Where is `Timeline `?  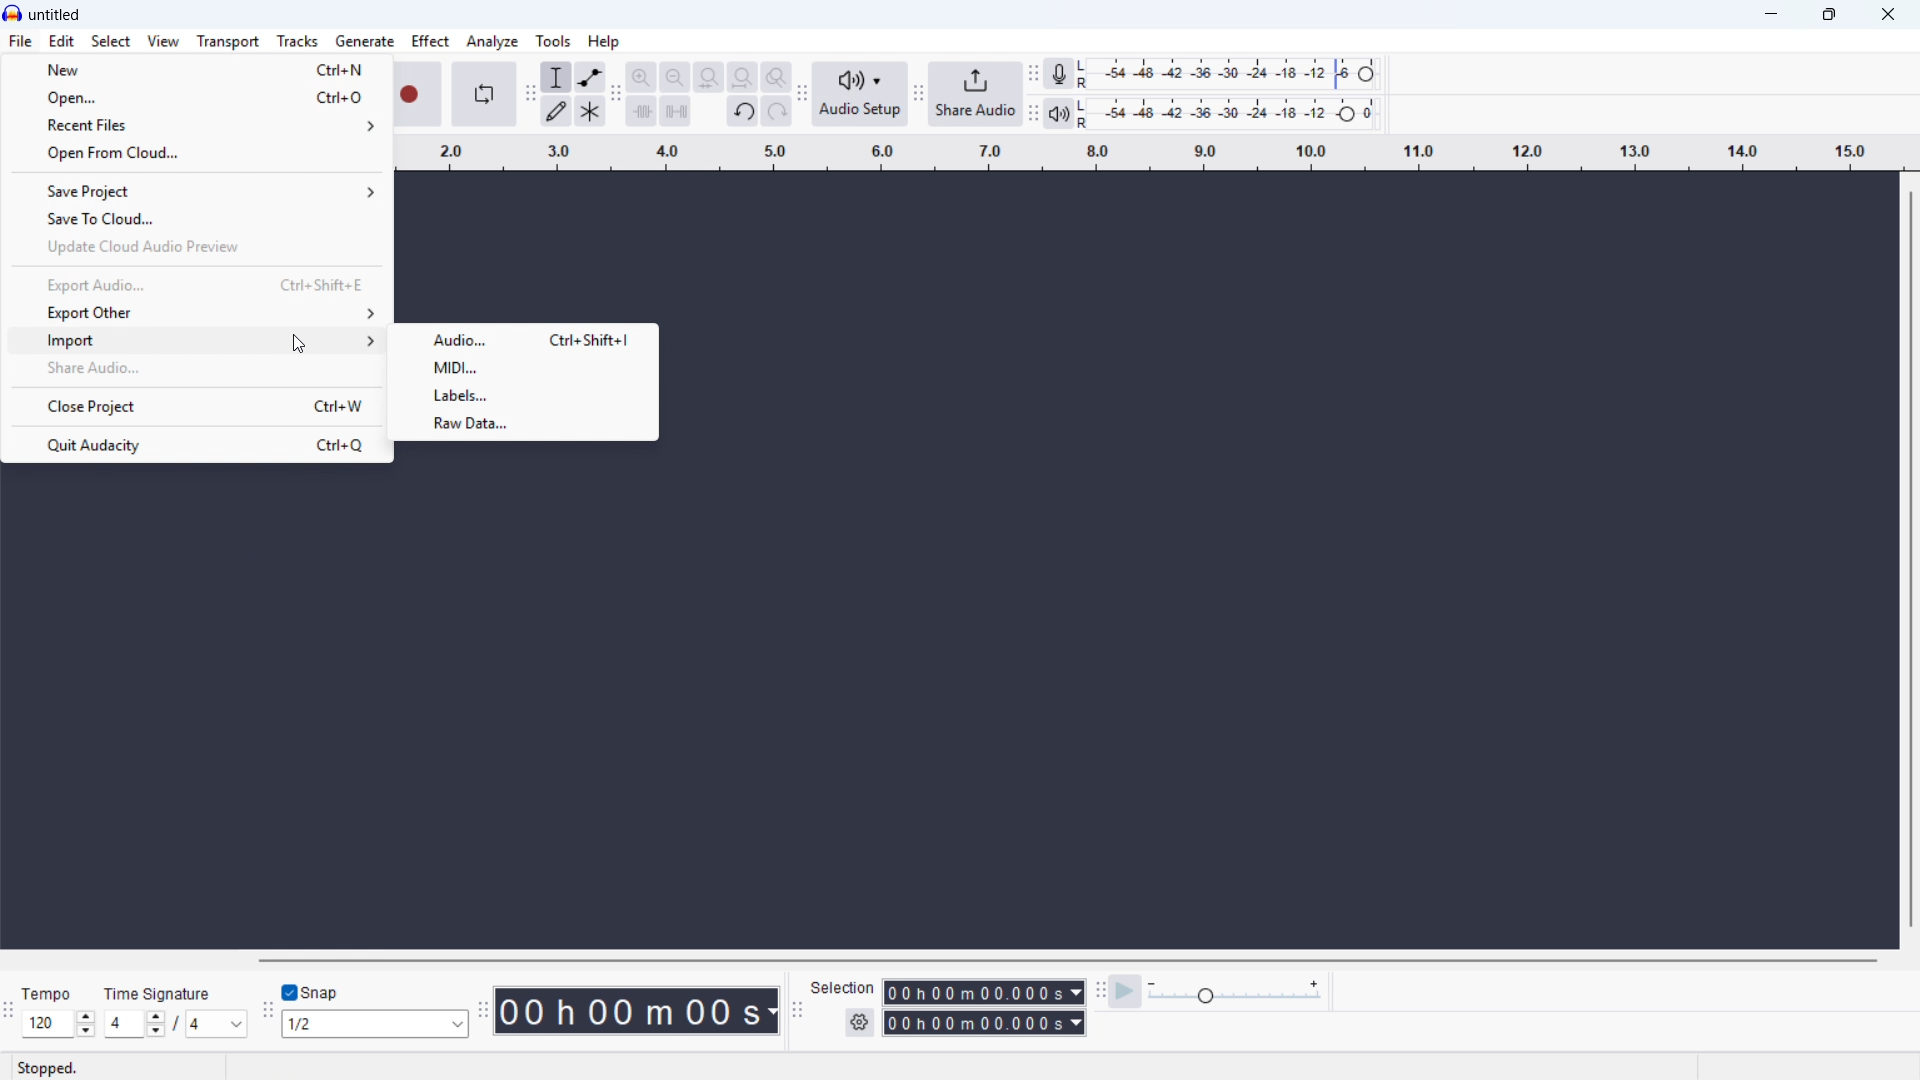 Timeline  is located at coordinates (1152, 153).